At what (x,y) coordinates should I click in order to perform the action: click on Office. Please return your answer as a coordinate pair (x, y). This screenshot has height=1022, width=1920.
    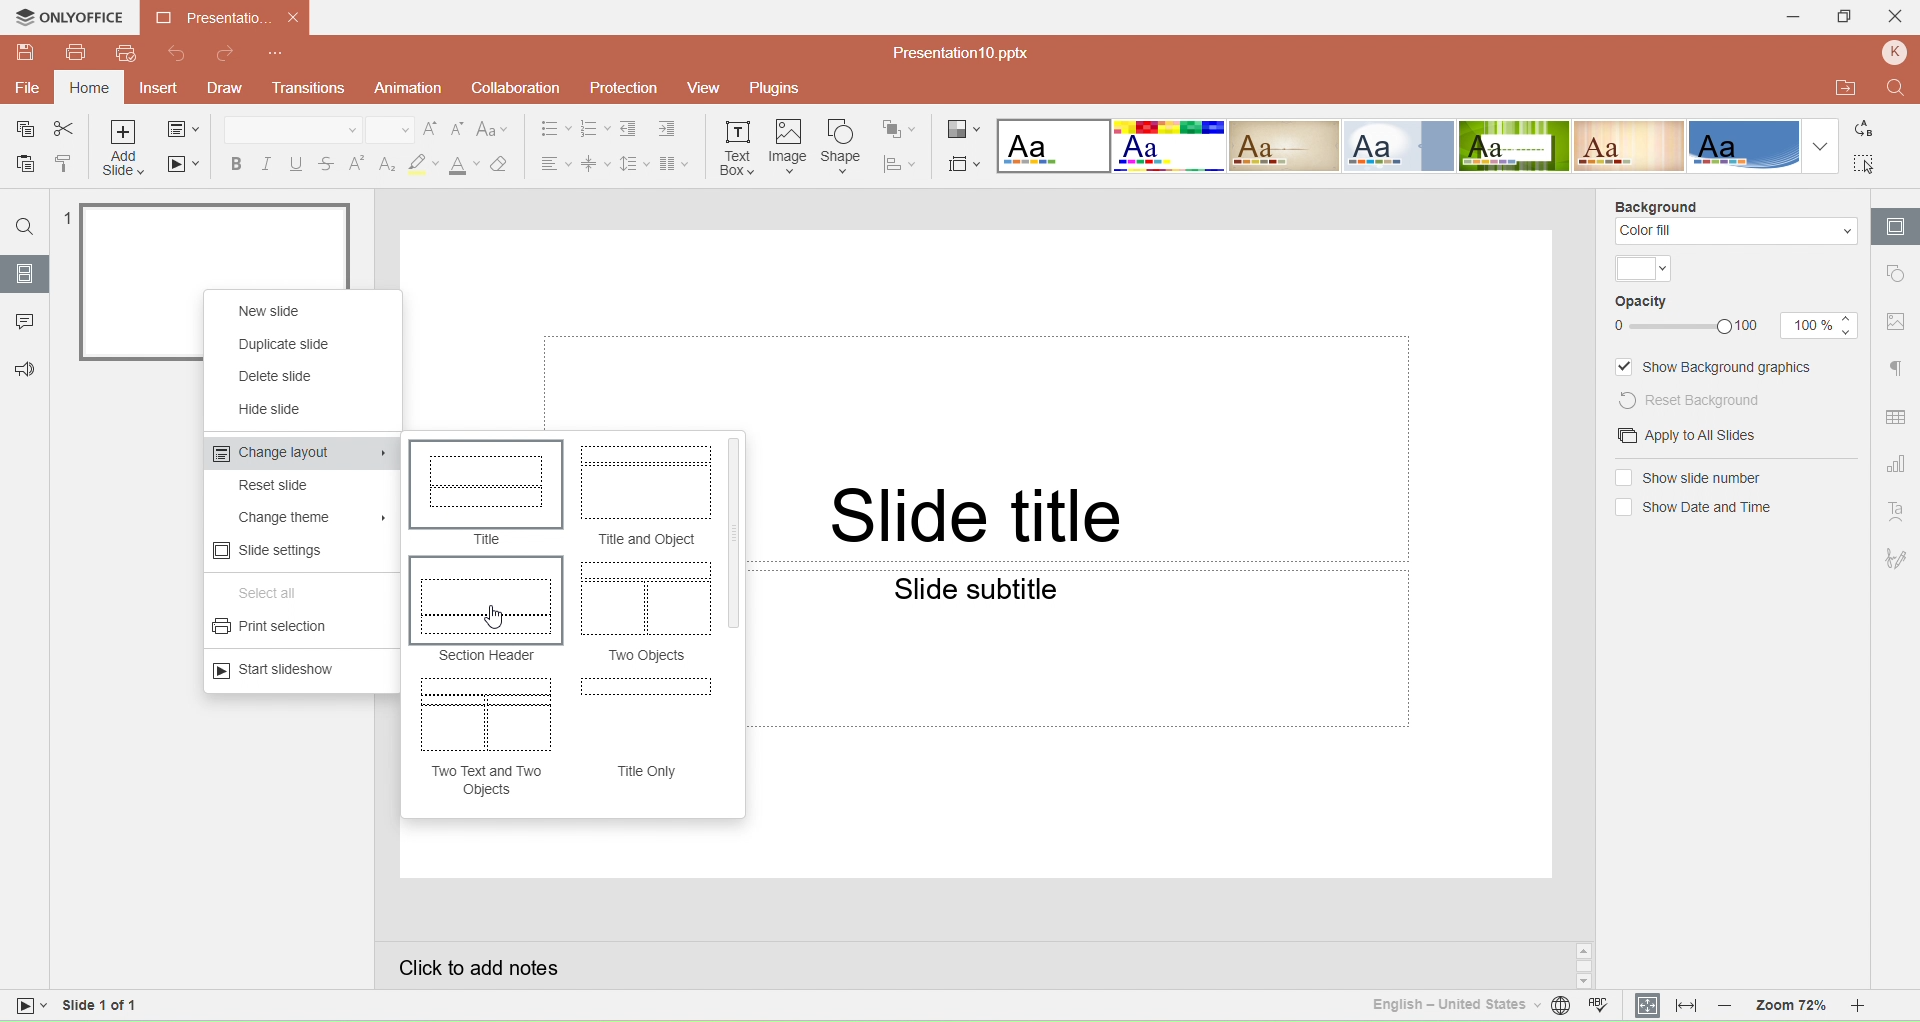
    Looking at the image, I should click on (1744, 145).